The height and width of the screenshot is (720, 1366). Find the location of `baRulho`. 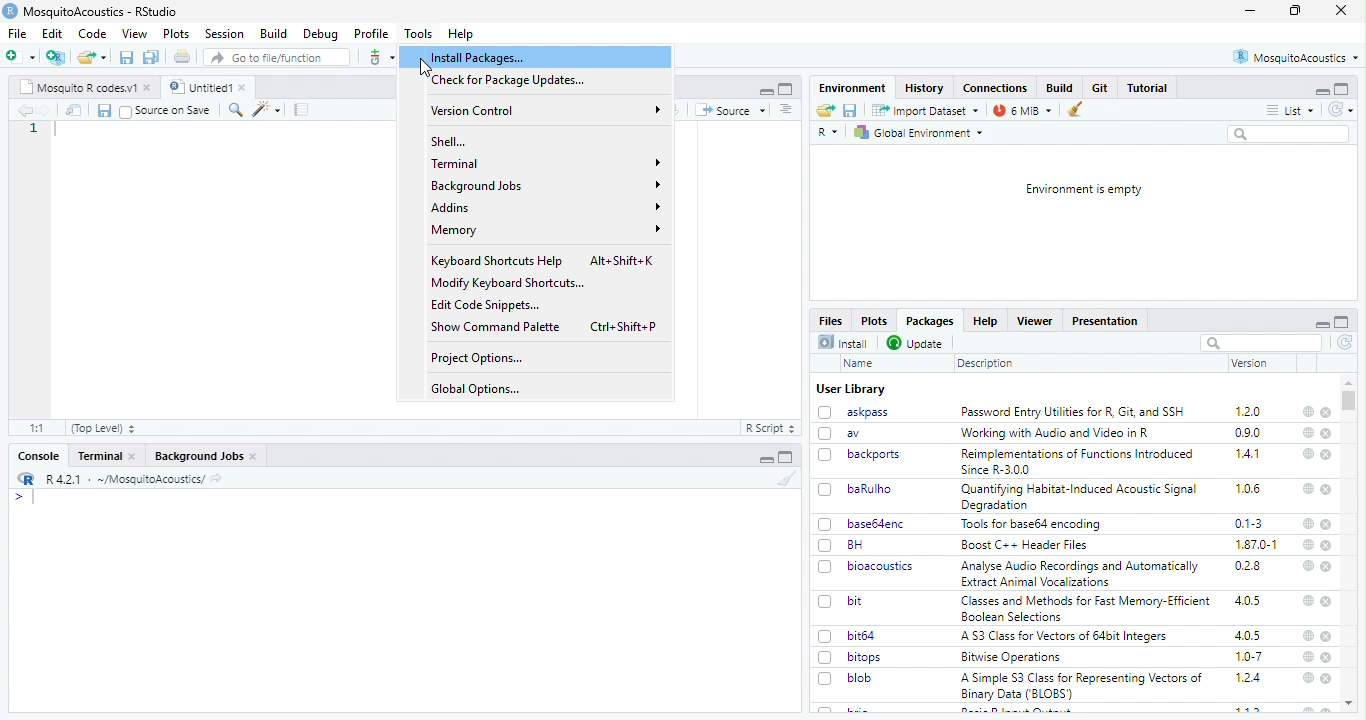

baRulho is located at coordinates (871, 488).